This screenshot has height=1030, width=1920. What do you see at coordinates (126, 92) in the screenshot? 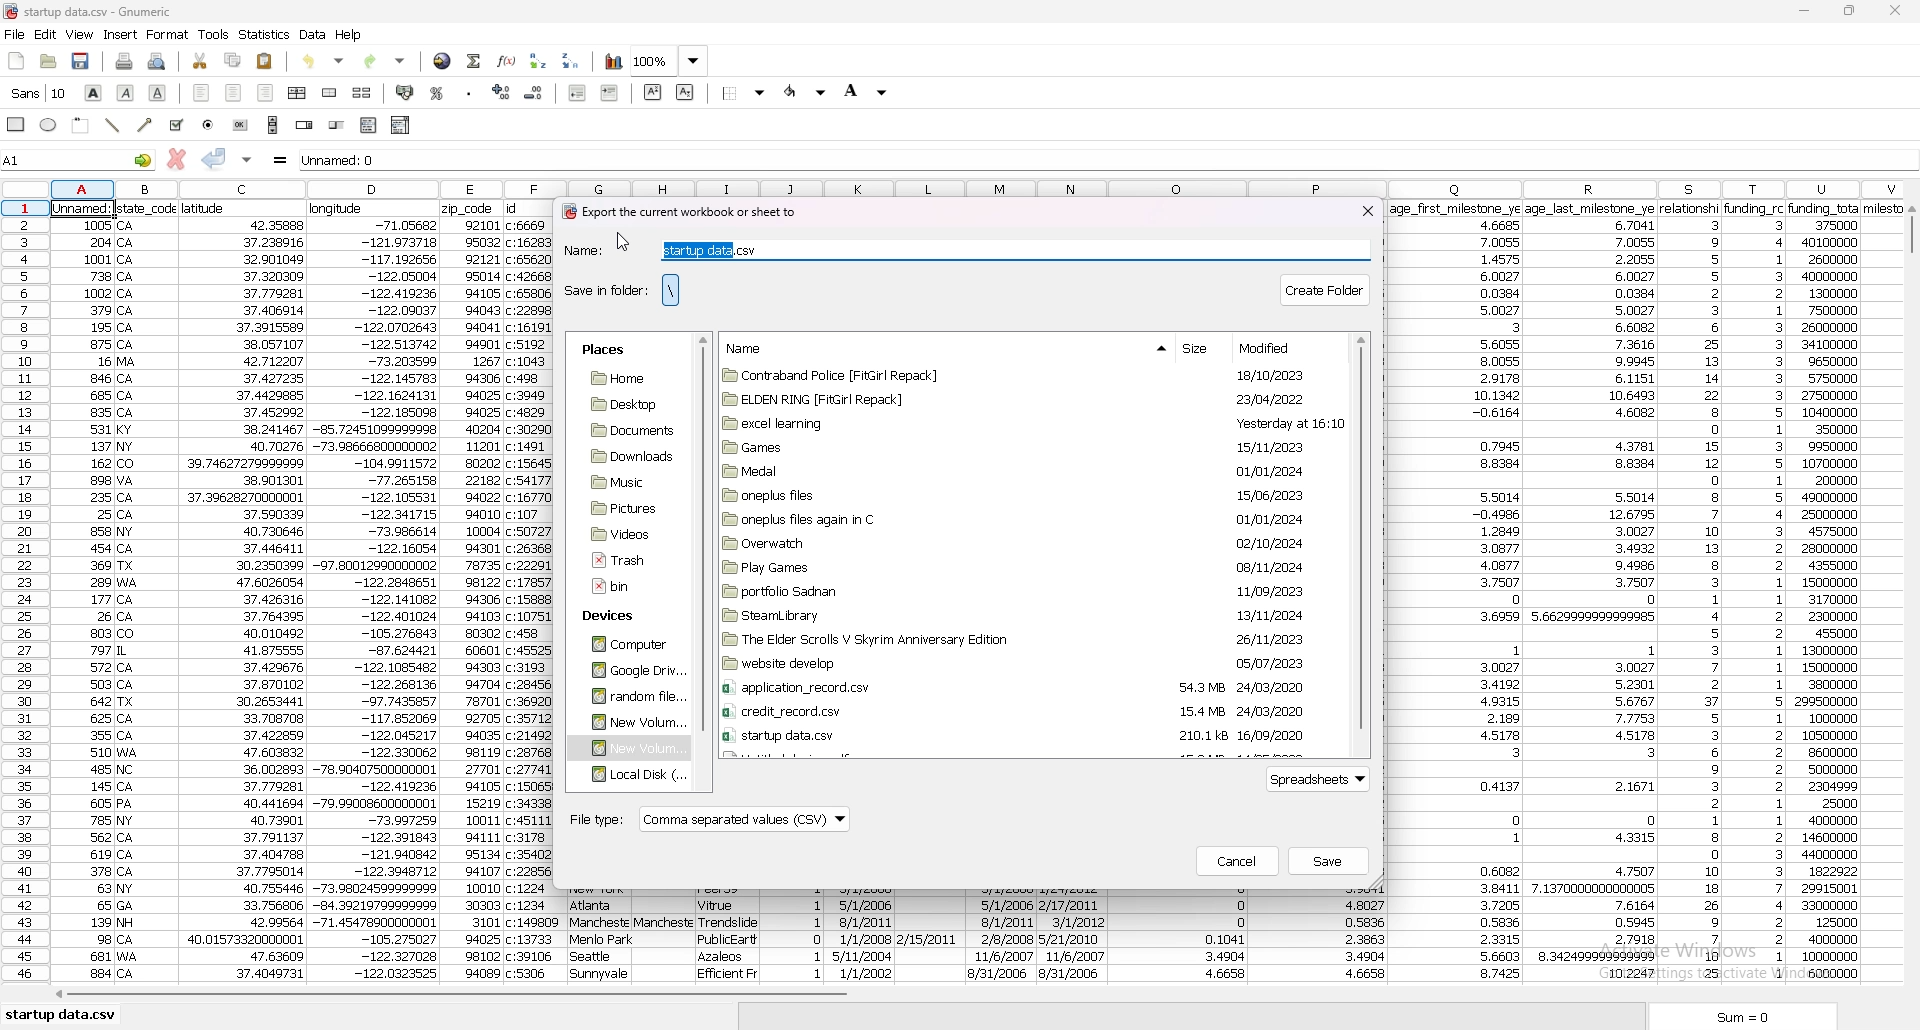
I see `italic` at bounding box center [126, 92].